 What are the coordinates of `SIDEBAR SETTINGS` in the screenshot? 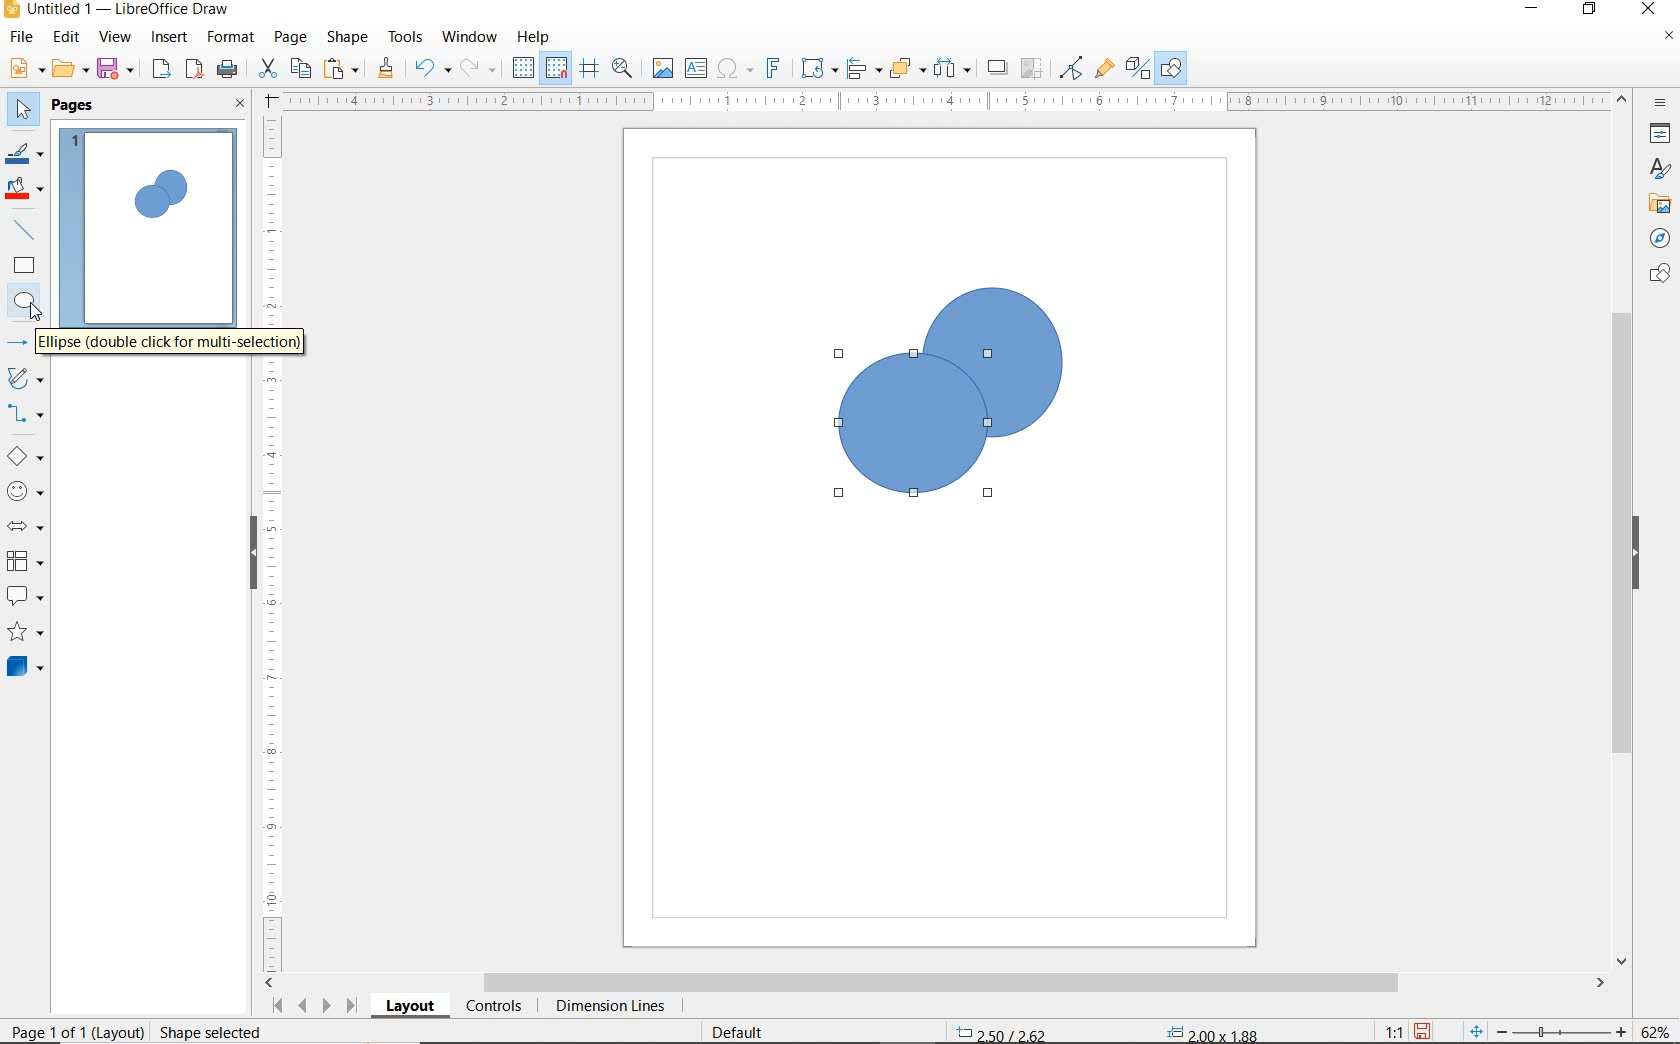 It's located at (1661, 104).